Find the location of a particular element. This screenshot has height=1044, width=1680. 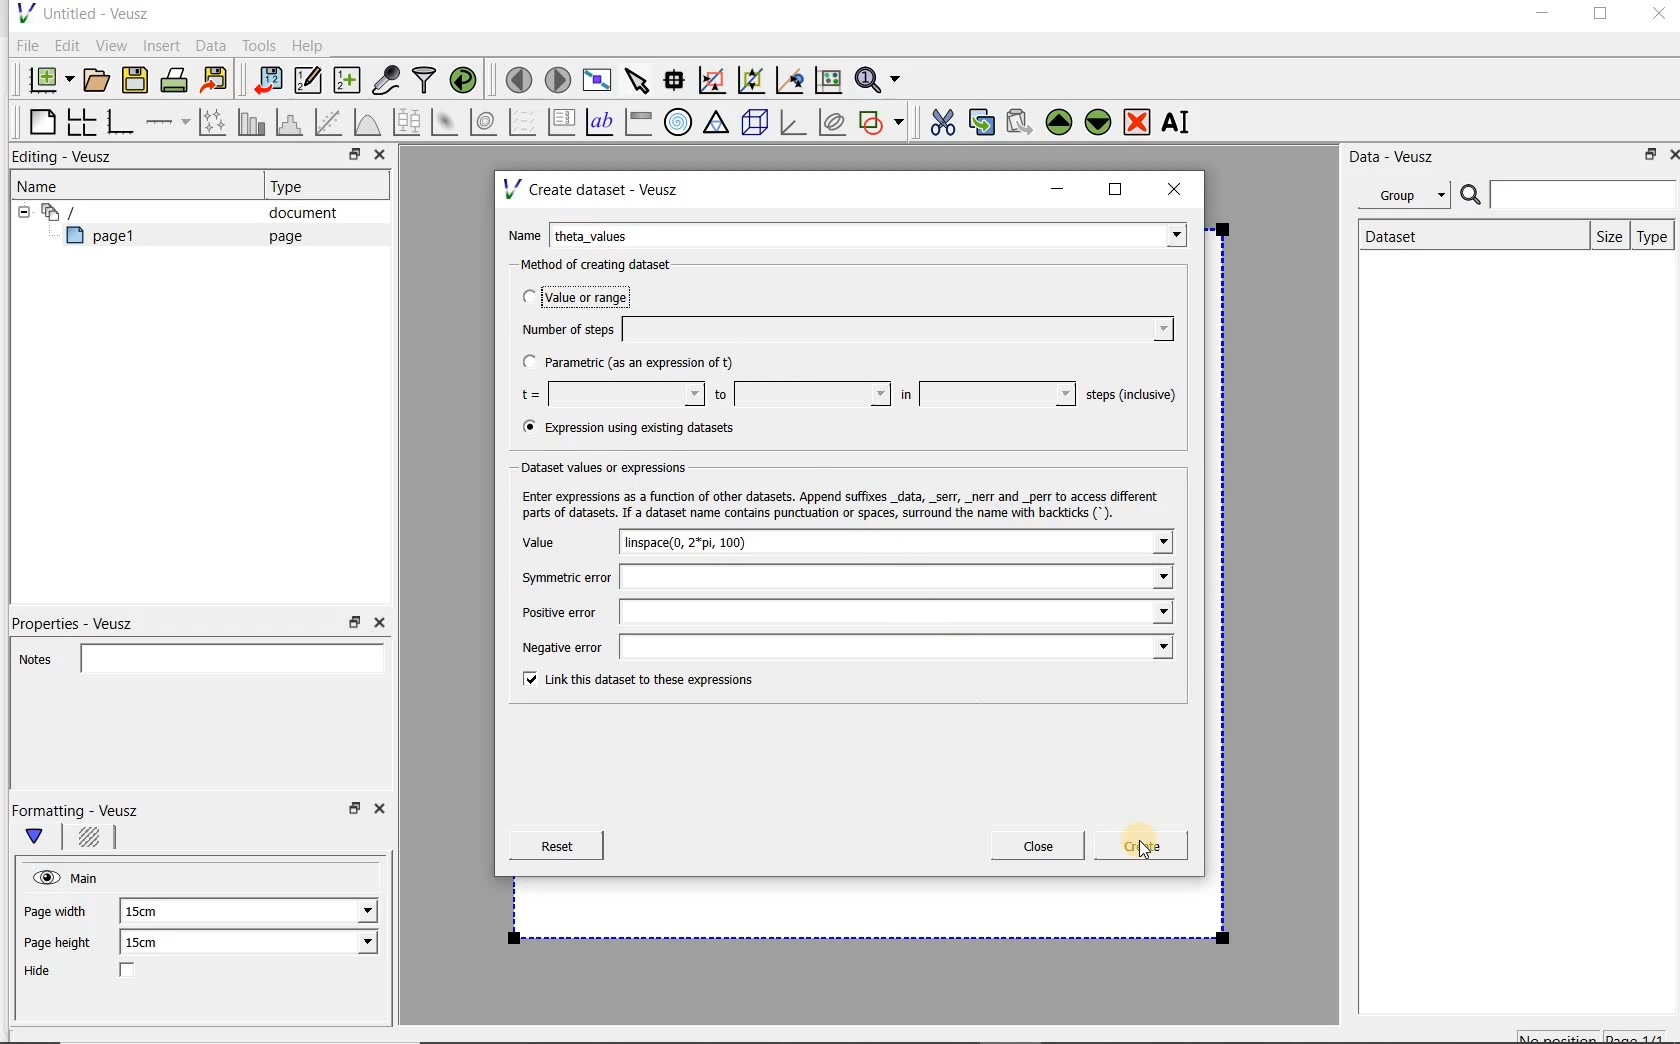

size is located at coordinates (1605, 234).